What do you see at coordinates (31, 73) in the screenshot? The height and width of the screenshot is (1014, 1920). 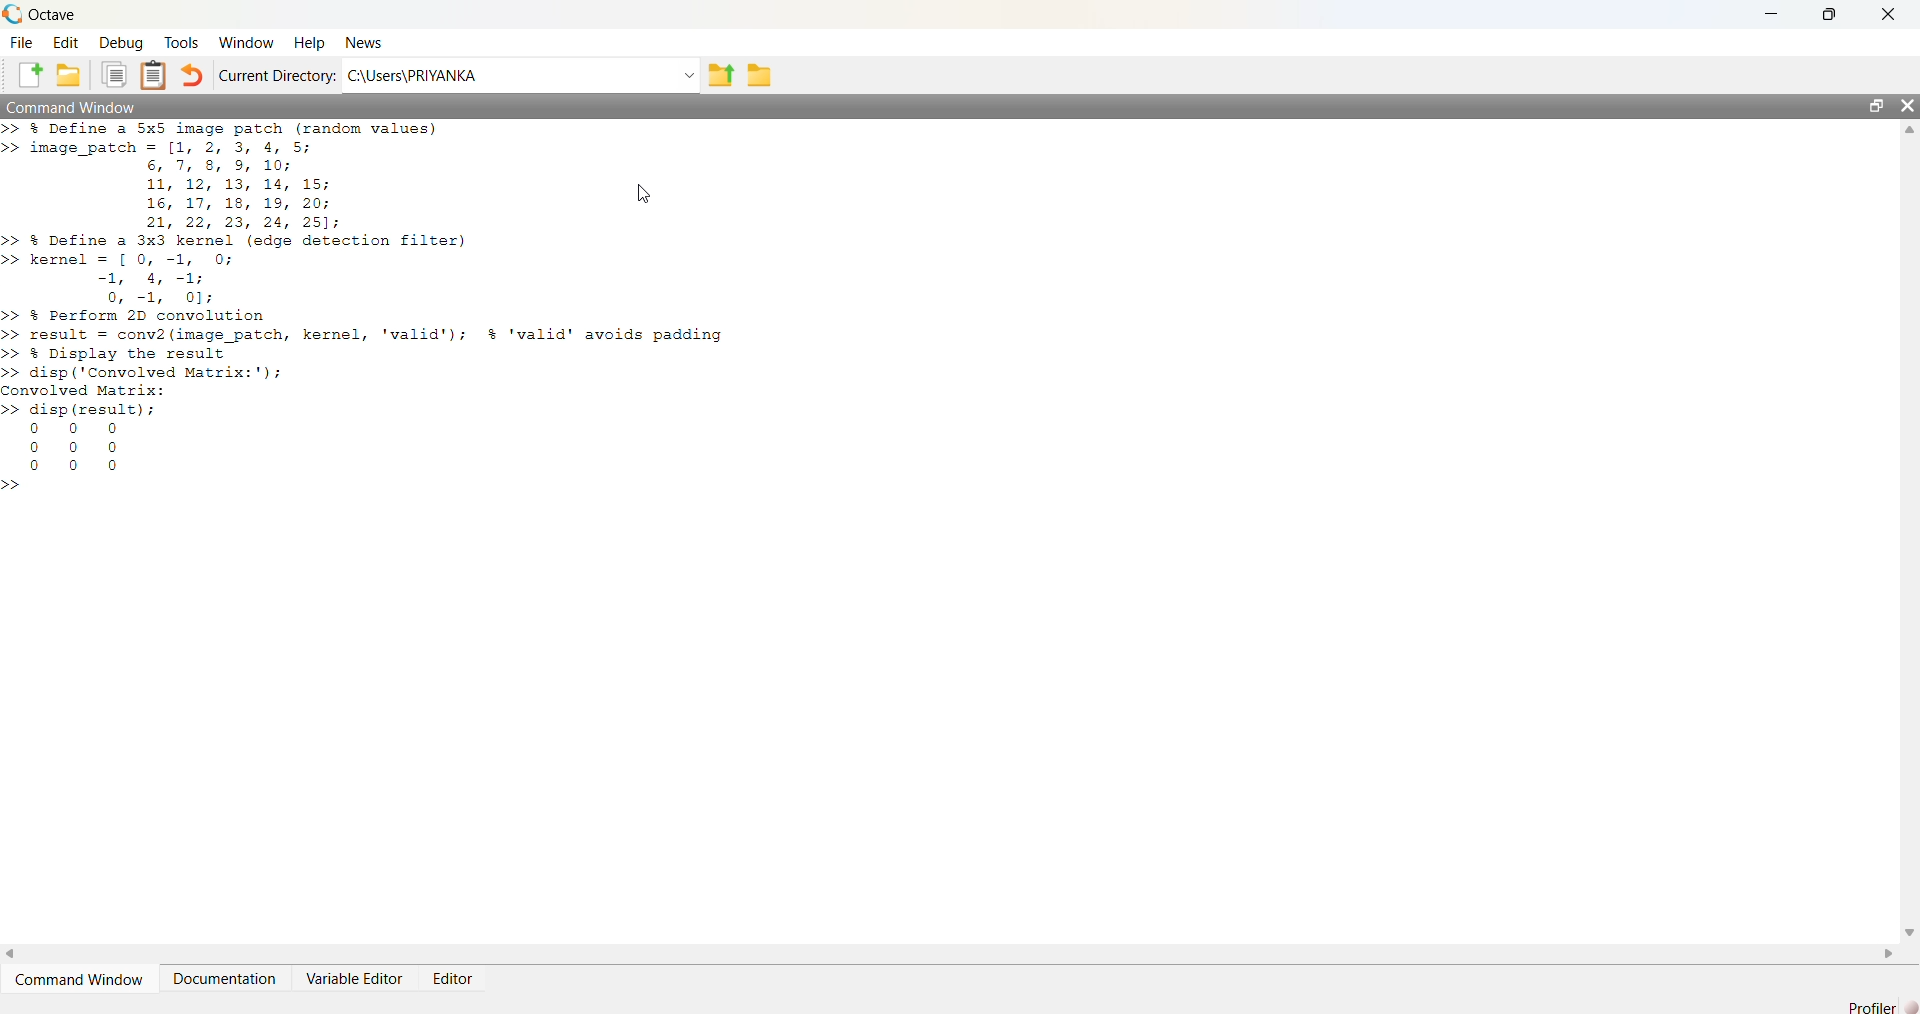 I see `New script` at bounding box center [31, 73].